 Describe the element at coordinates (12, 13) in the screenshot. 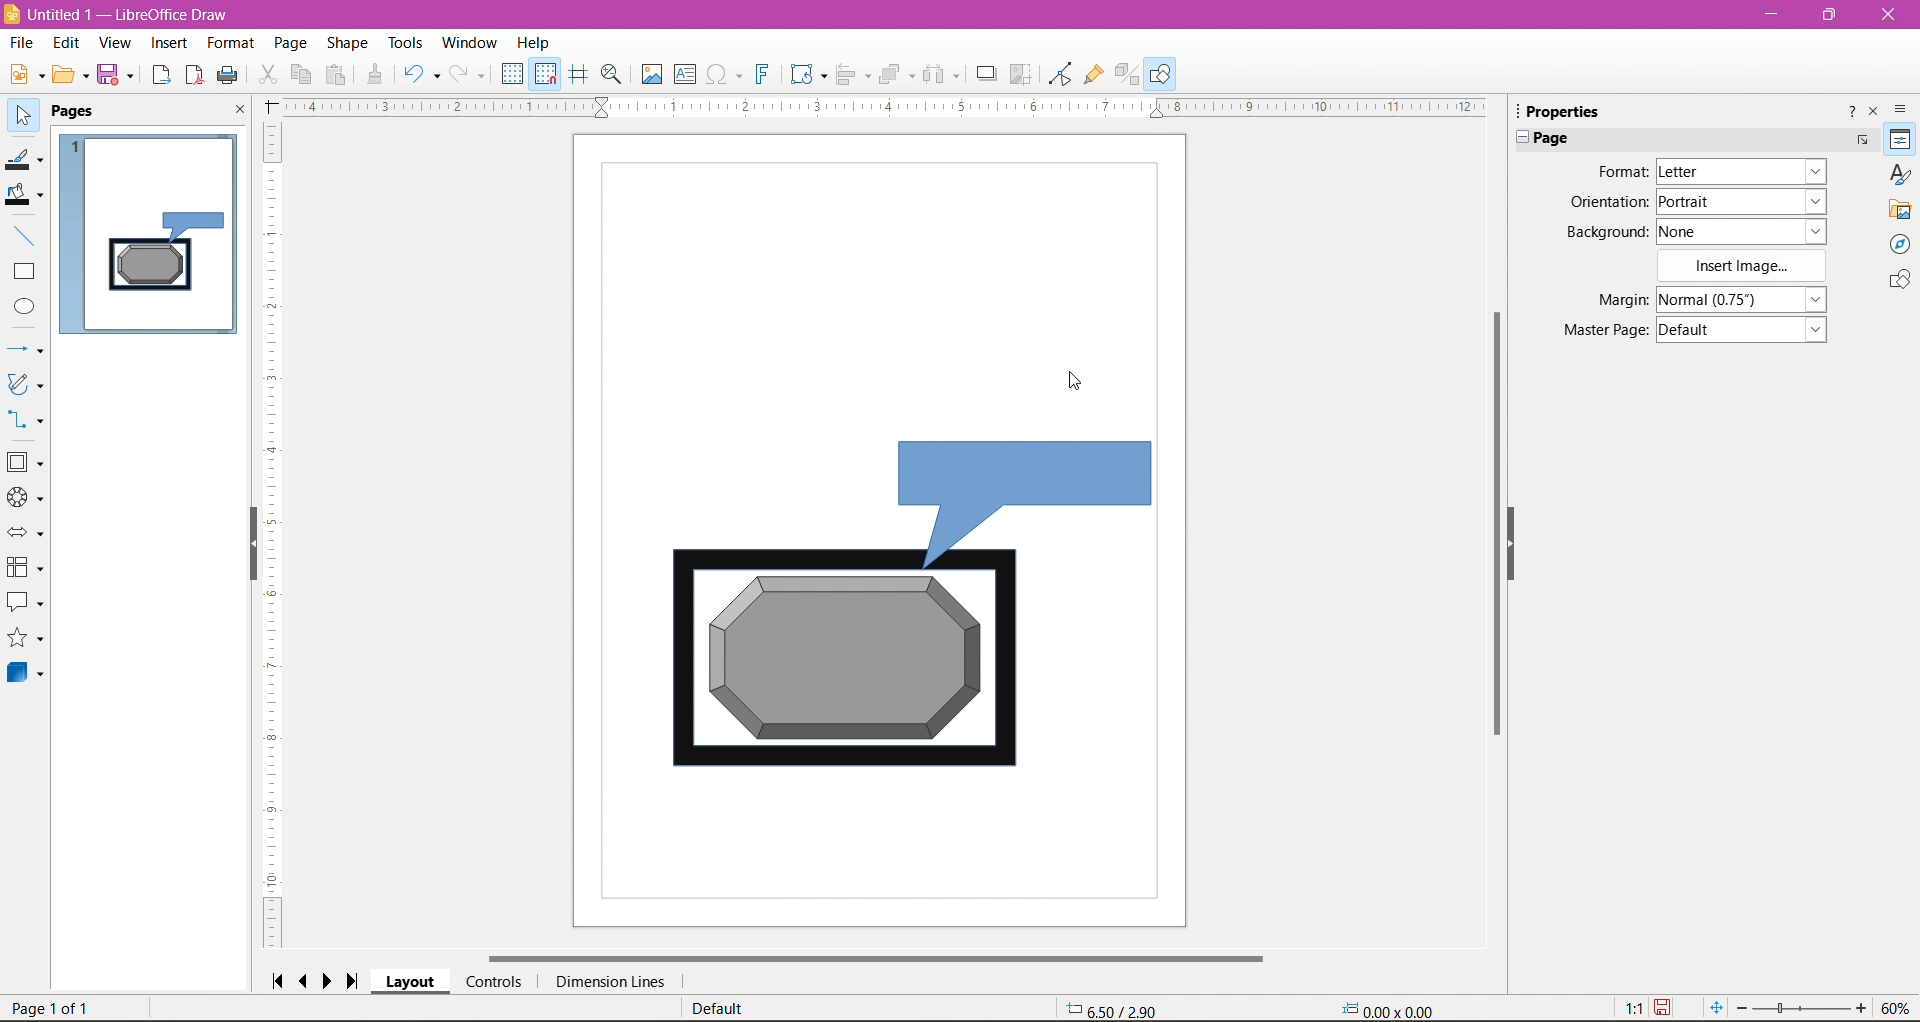

I see `Application Logo` at that location.